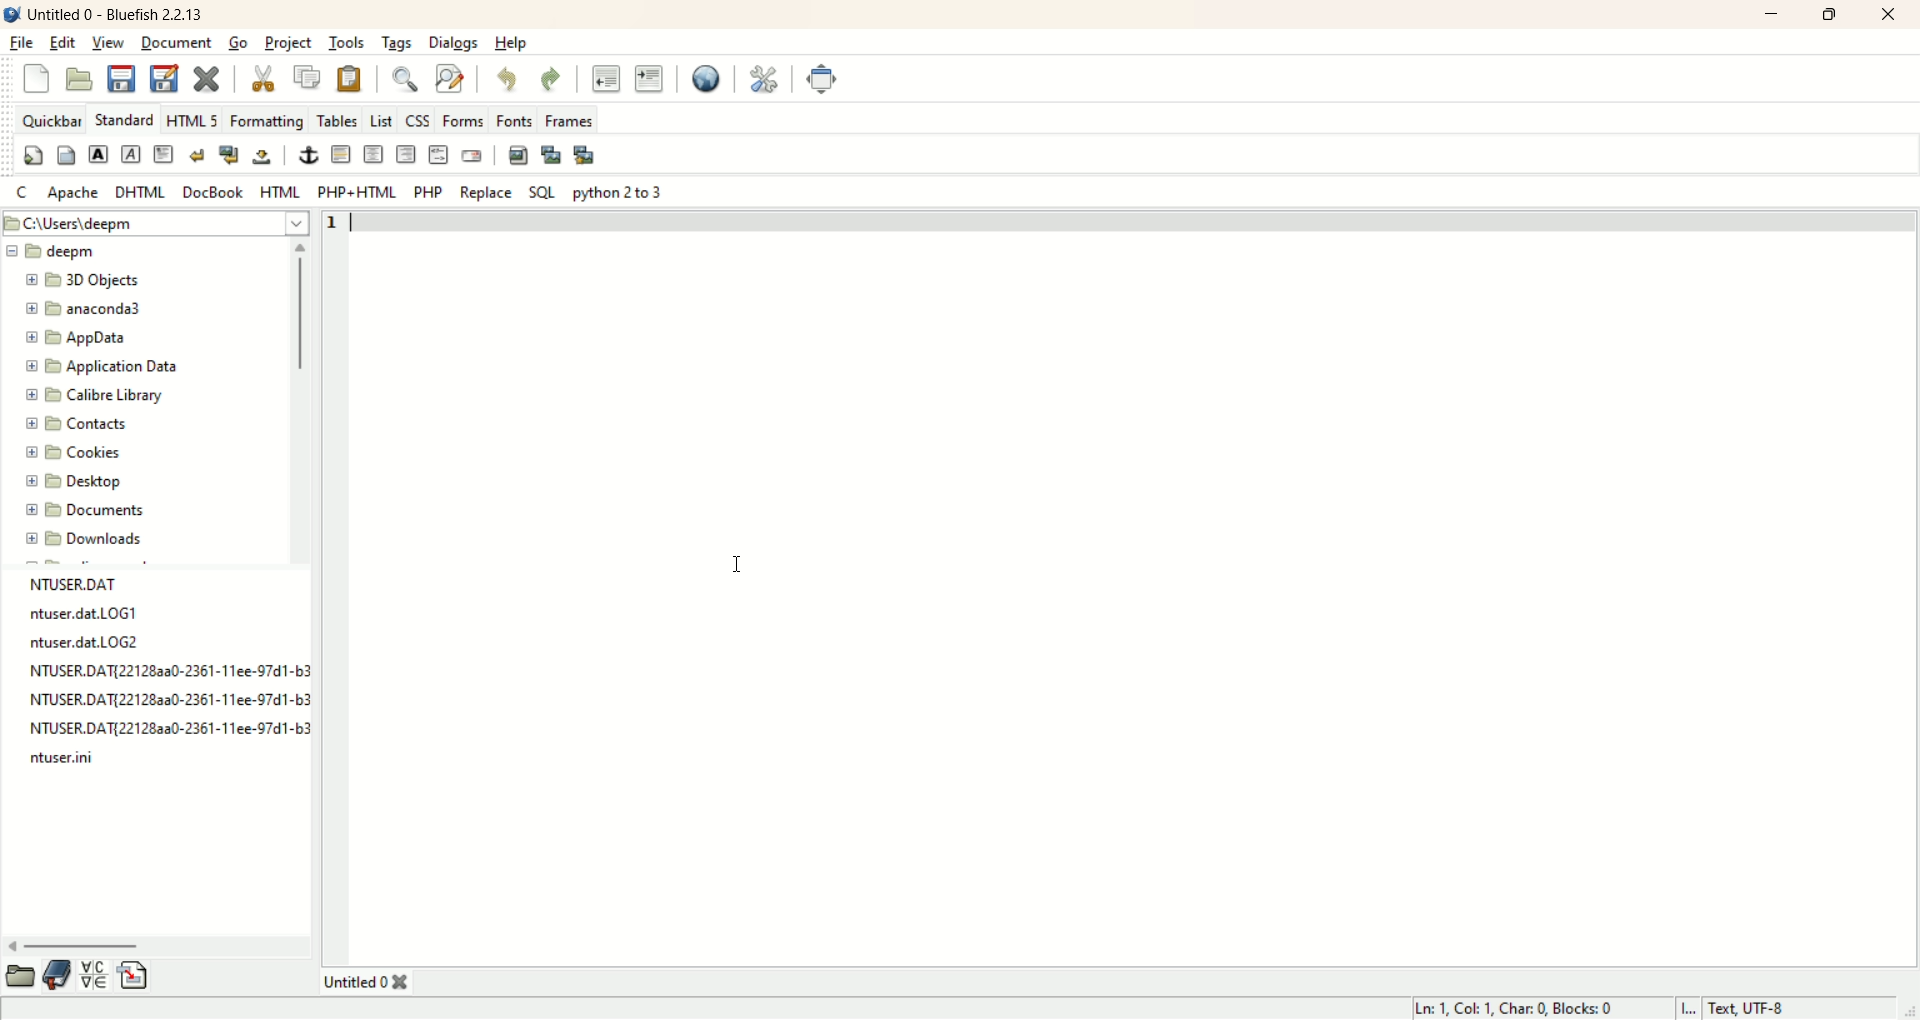 The width and height of the screenshot is (1920, 1020). I want to click on tools, so click(345, 43).